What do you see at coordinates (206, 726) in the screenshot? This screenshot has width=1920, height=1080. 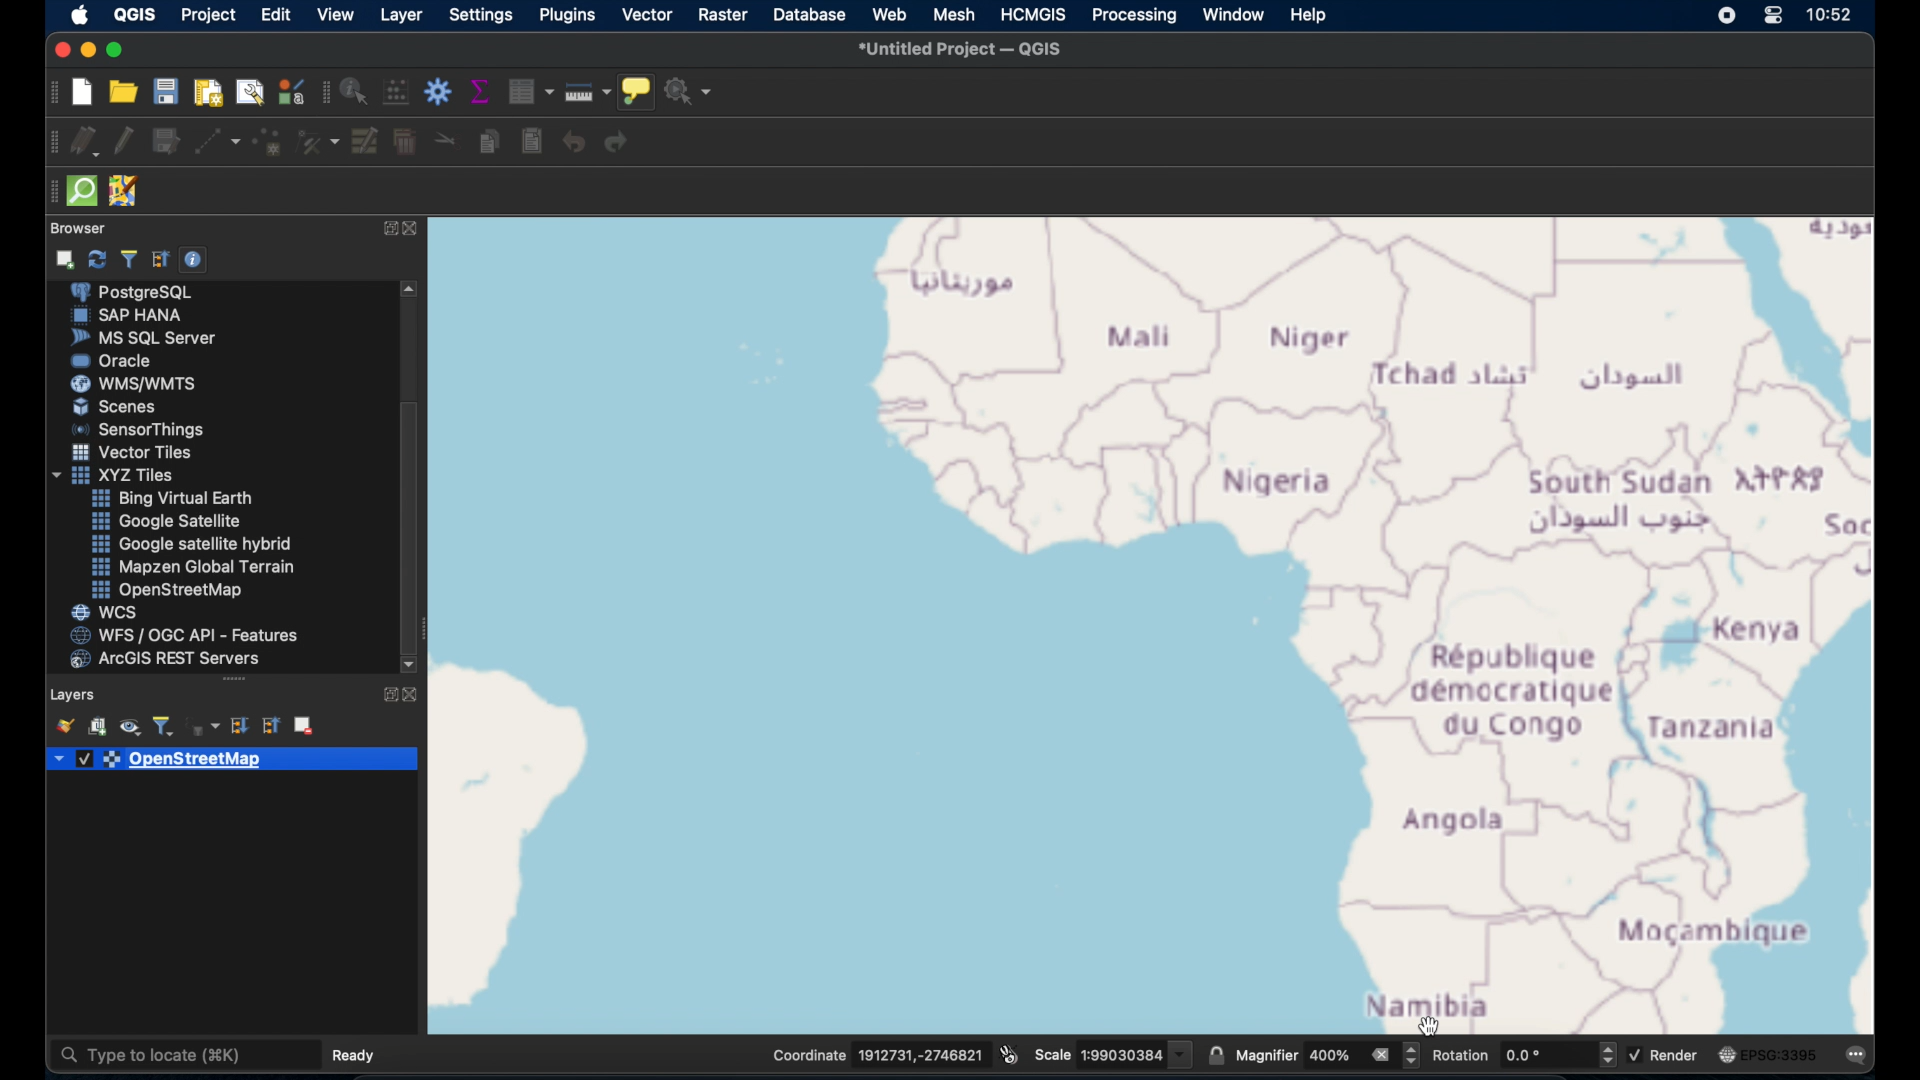 I see `filter legend by expression` at bounding box center [206, 726].